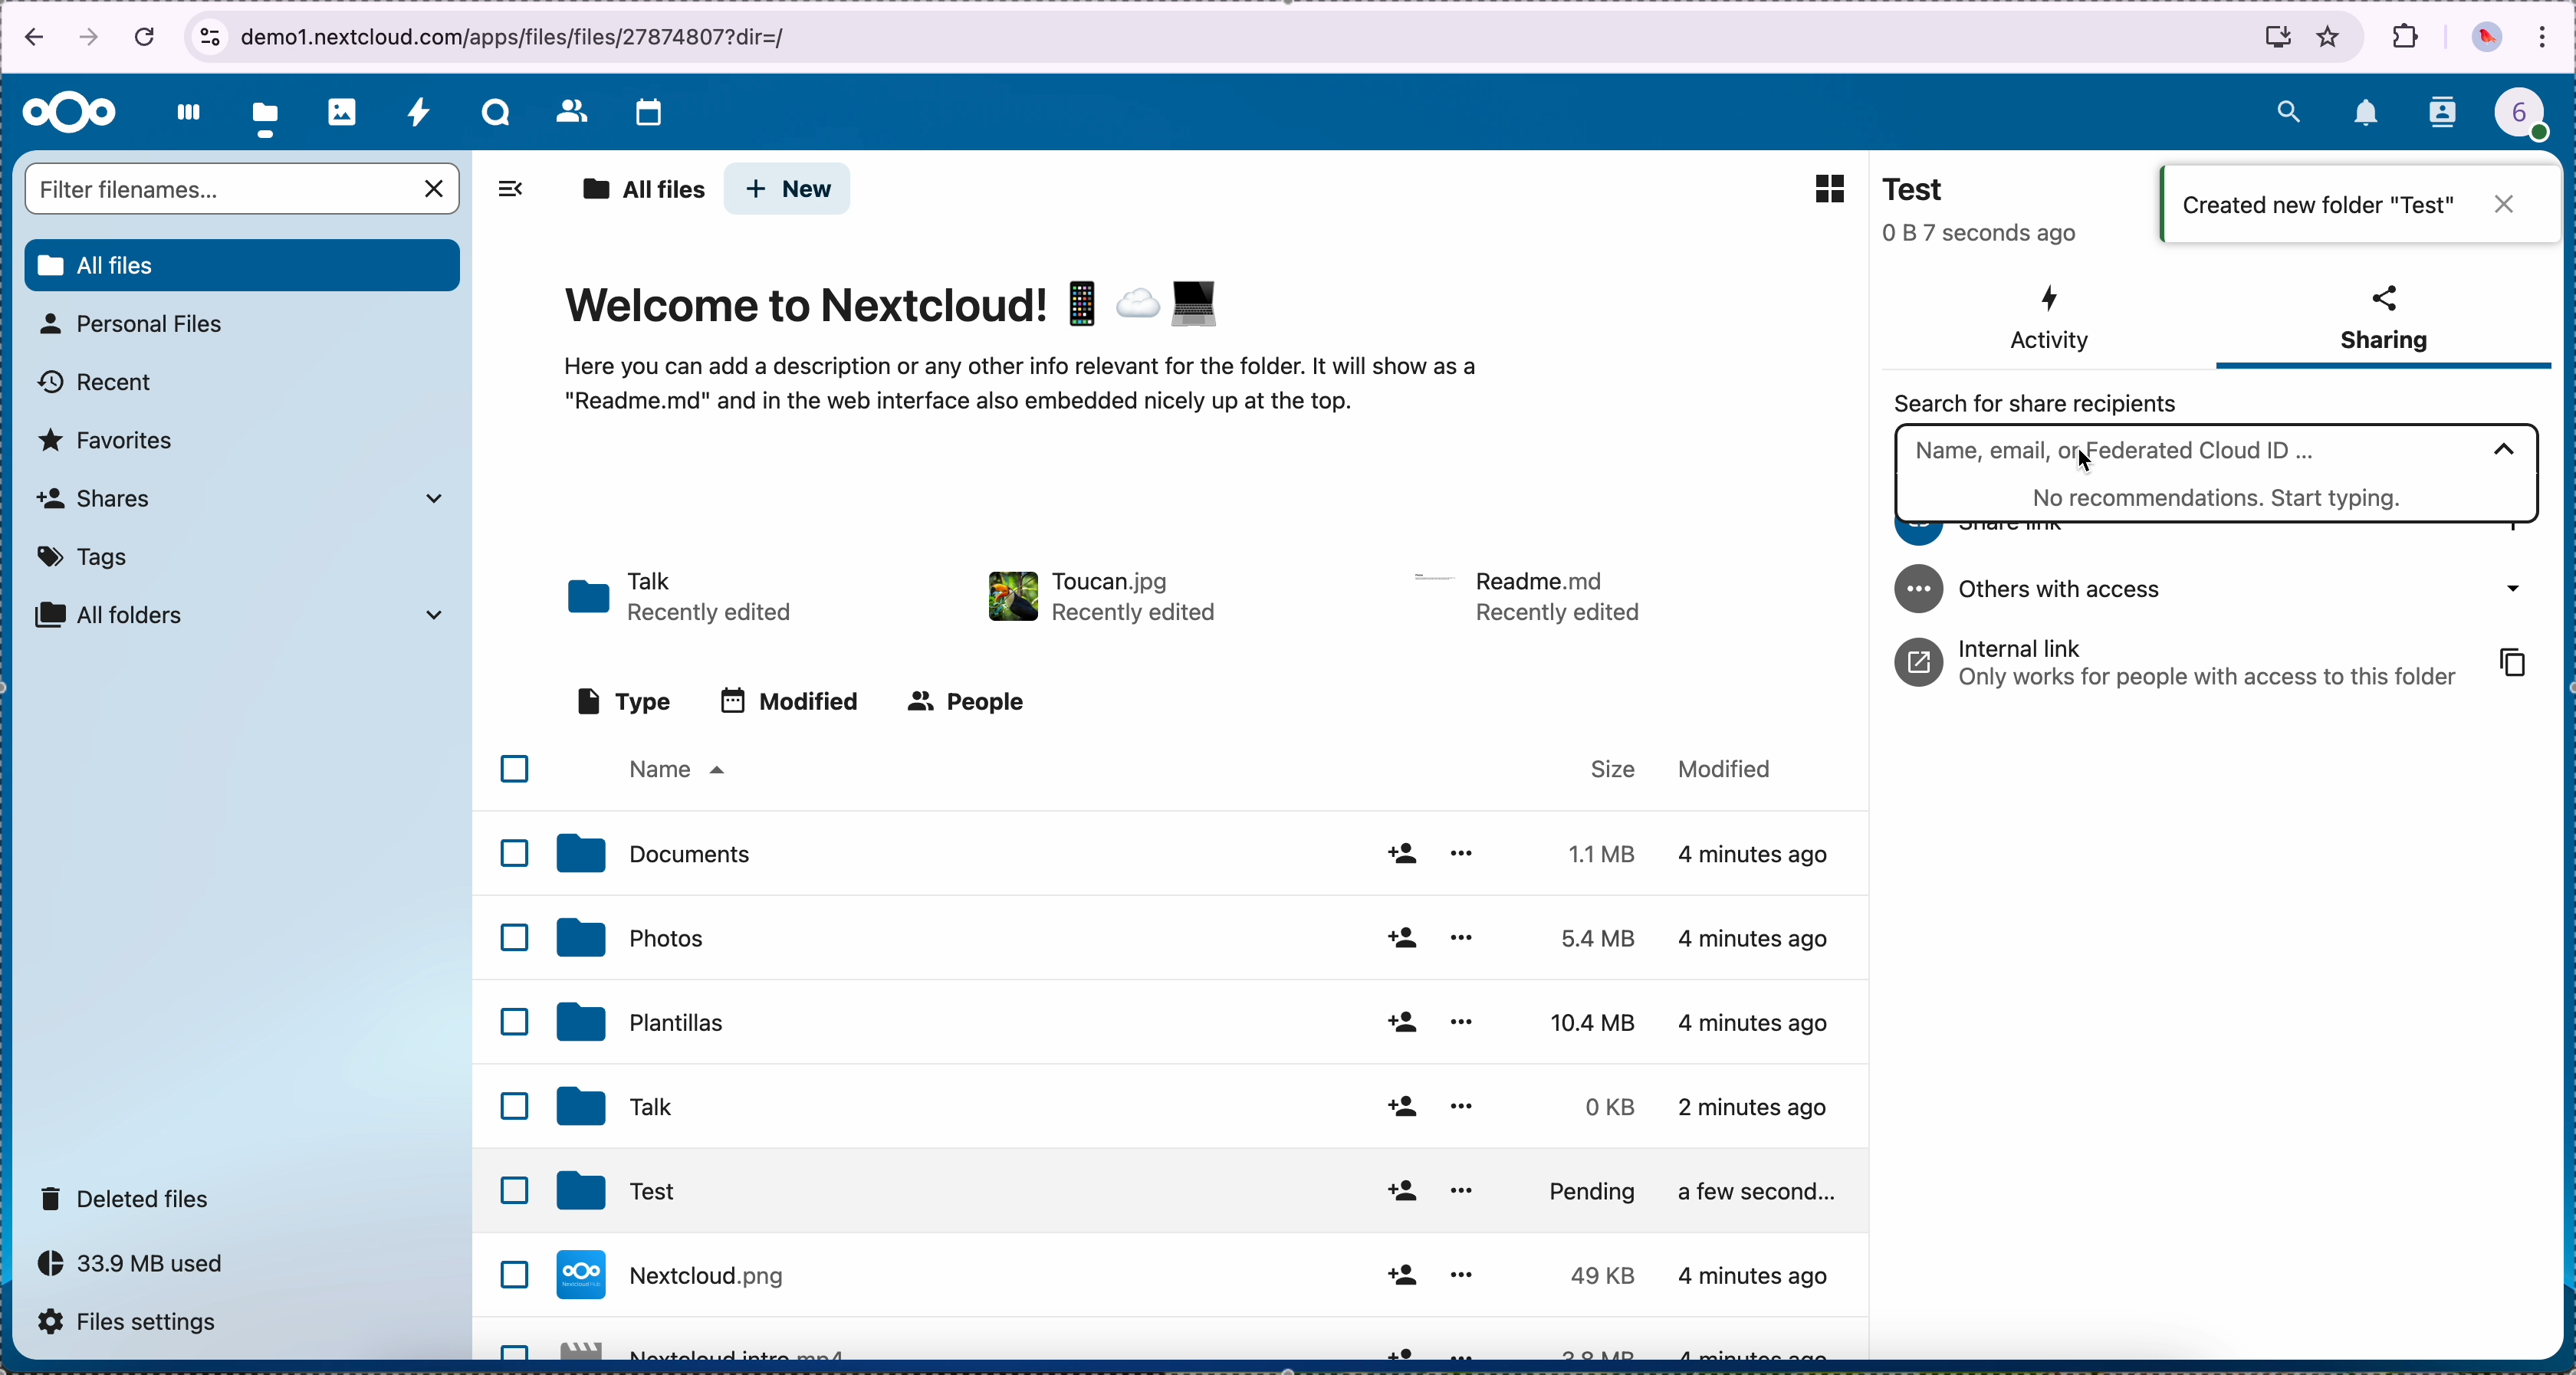 The height and width of the screenshot is (1375, 2576). What do you see at coordinates (798, 704) in the screenshot?
I see `modified` at bounding box center [798, 704].